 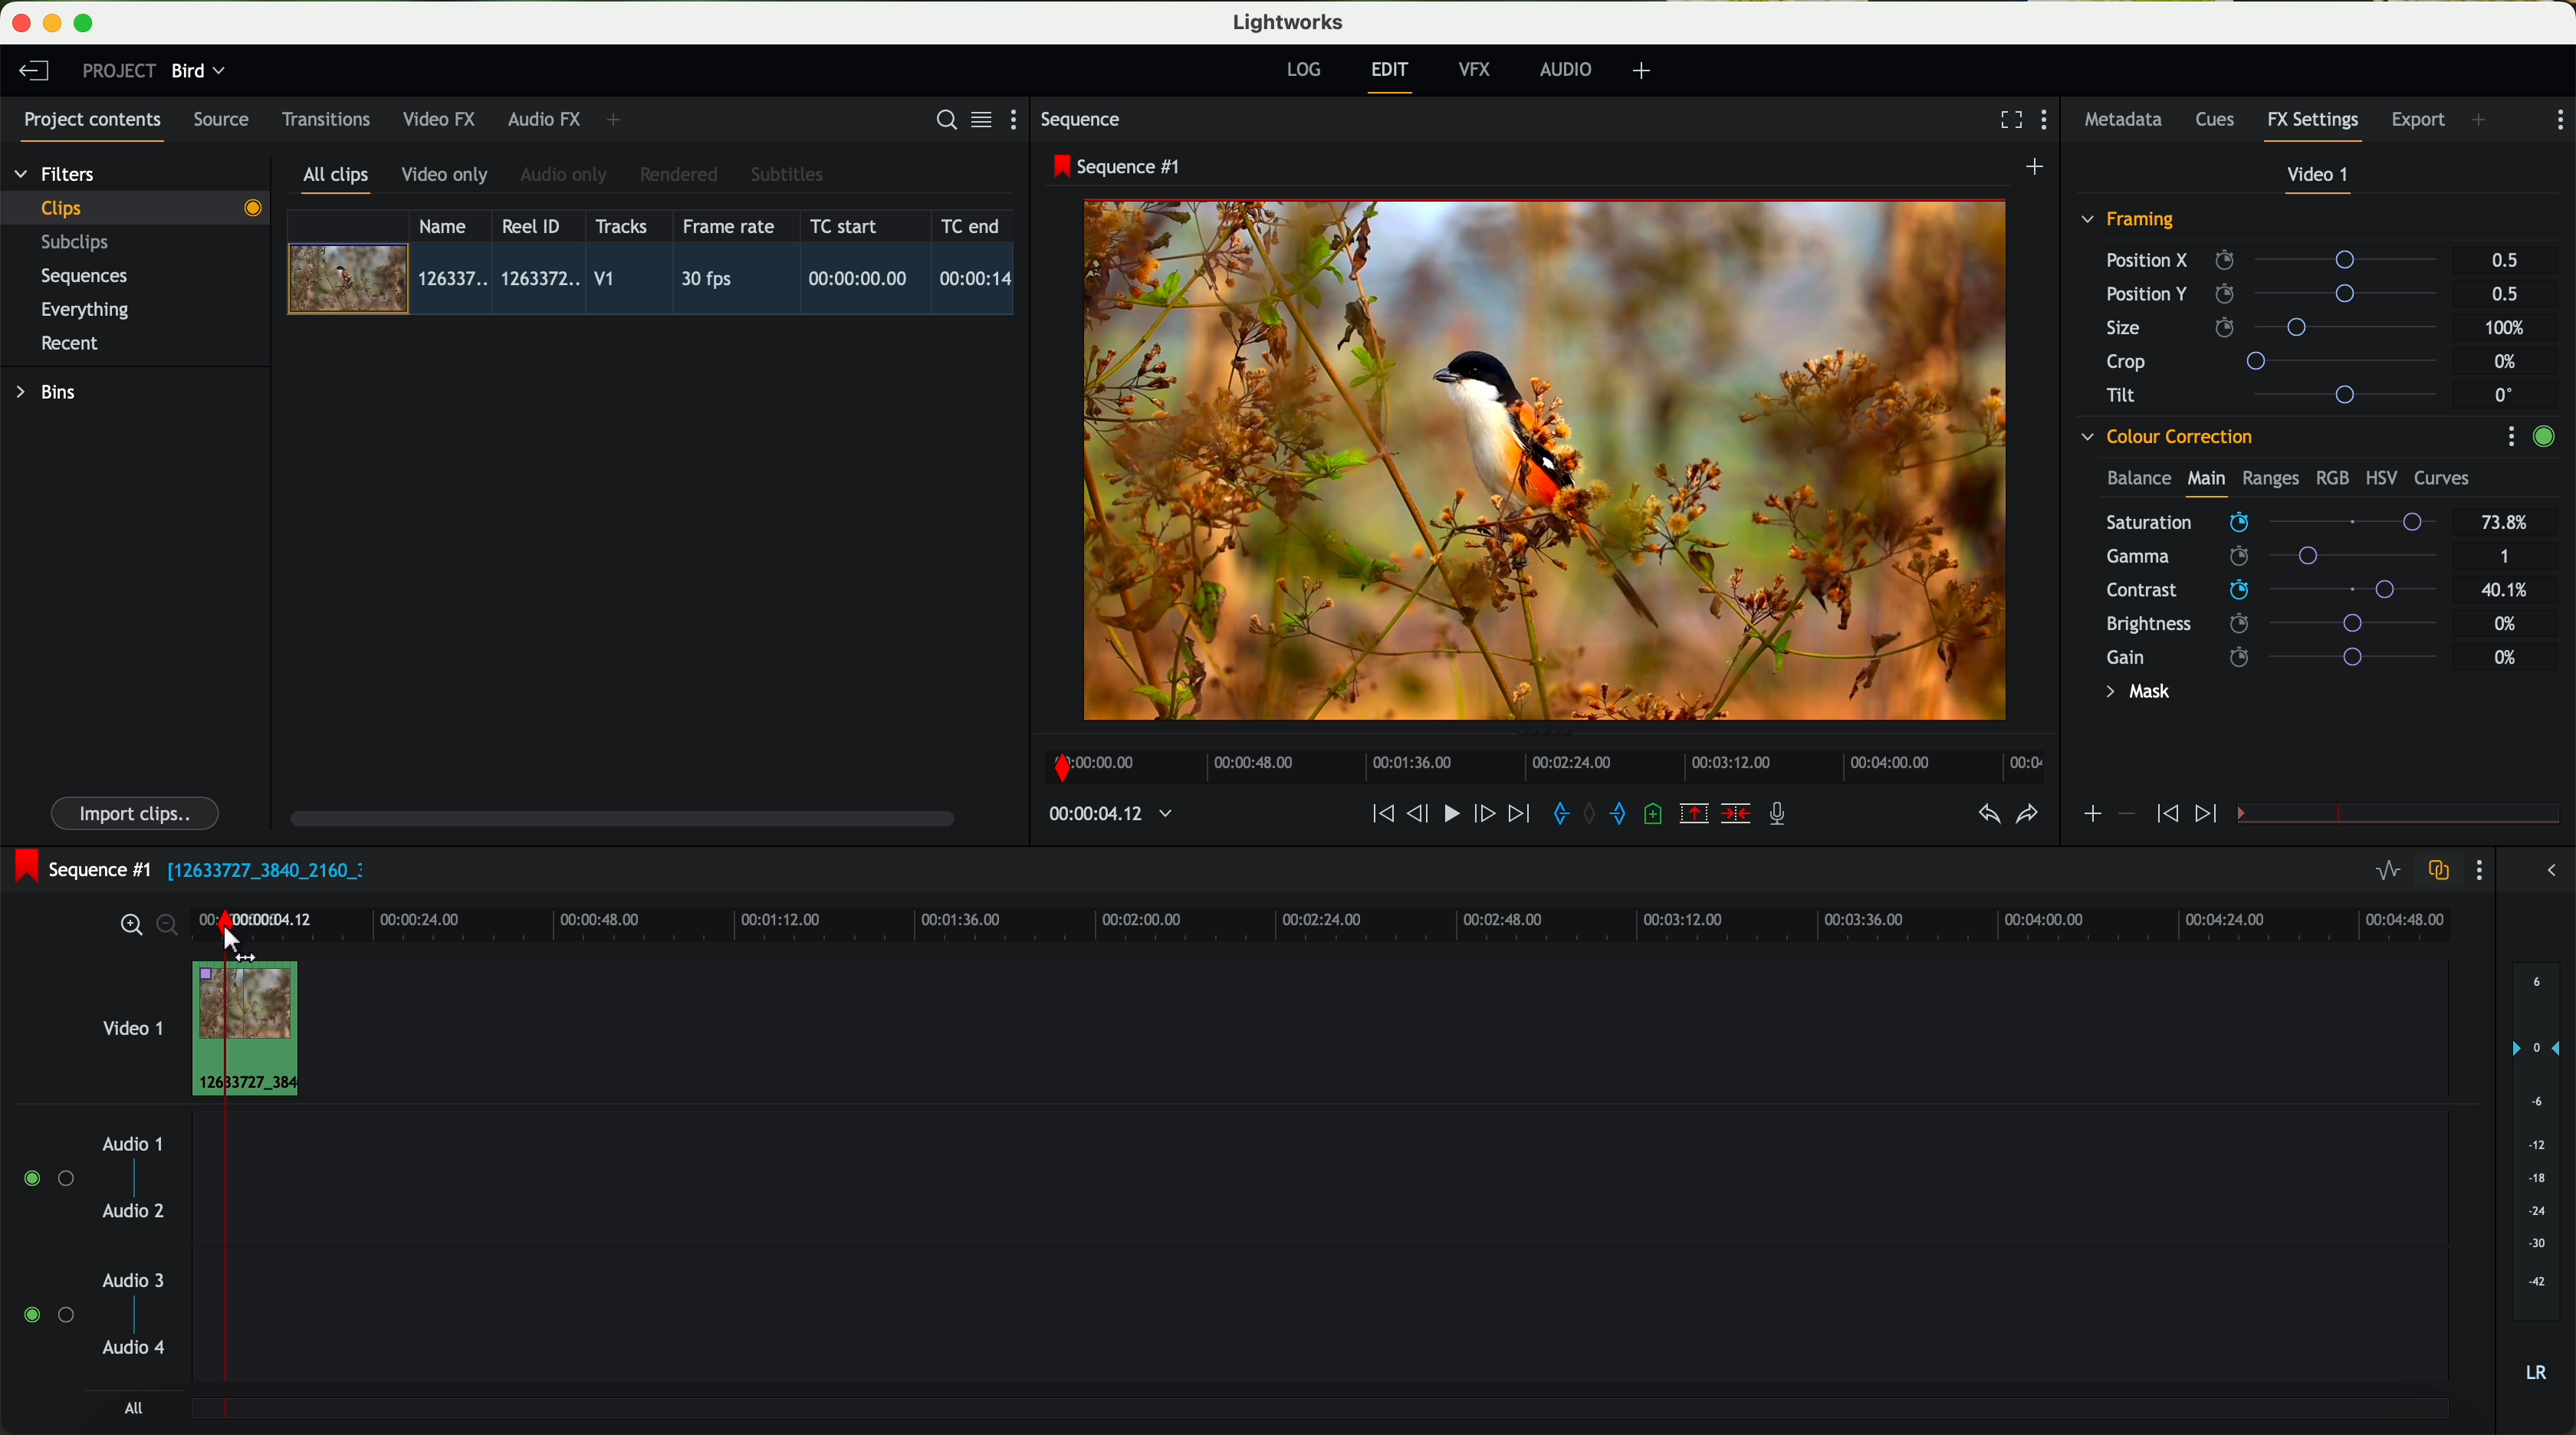 I want to click on crop, so click(x=2280, y=360).